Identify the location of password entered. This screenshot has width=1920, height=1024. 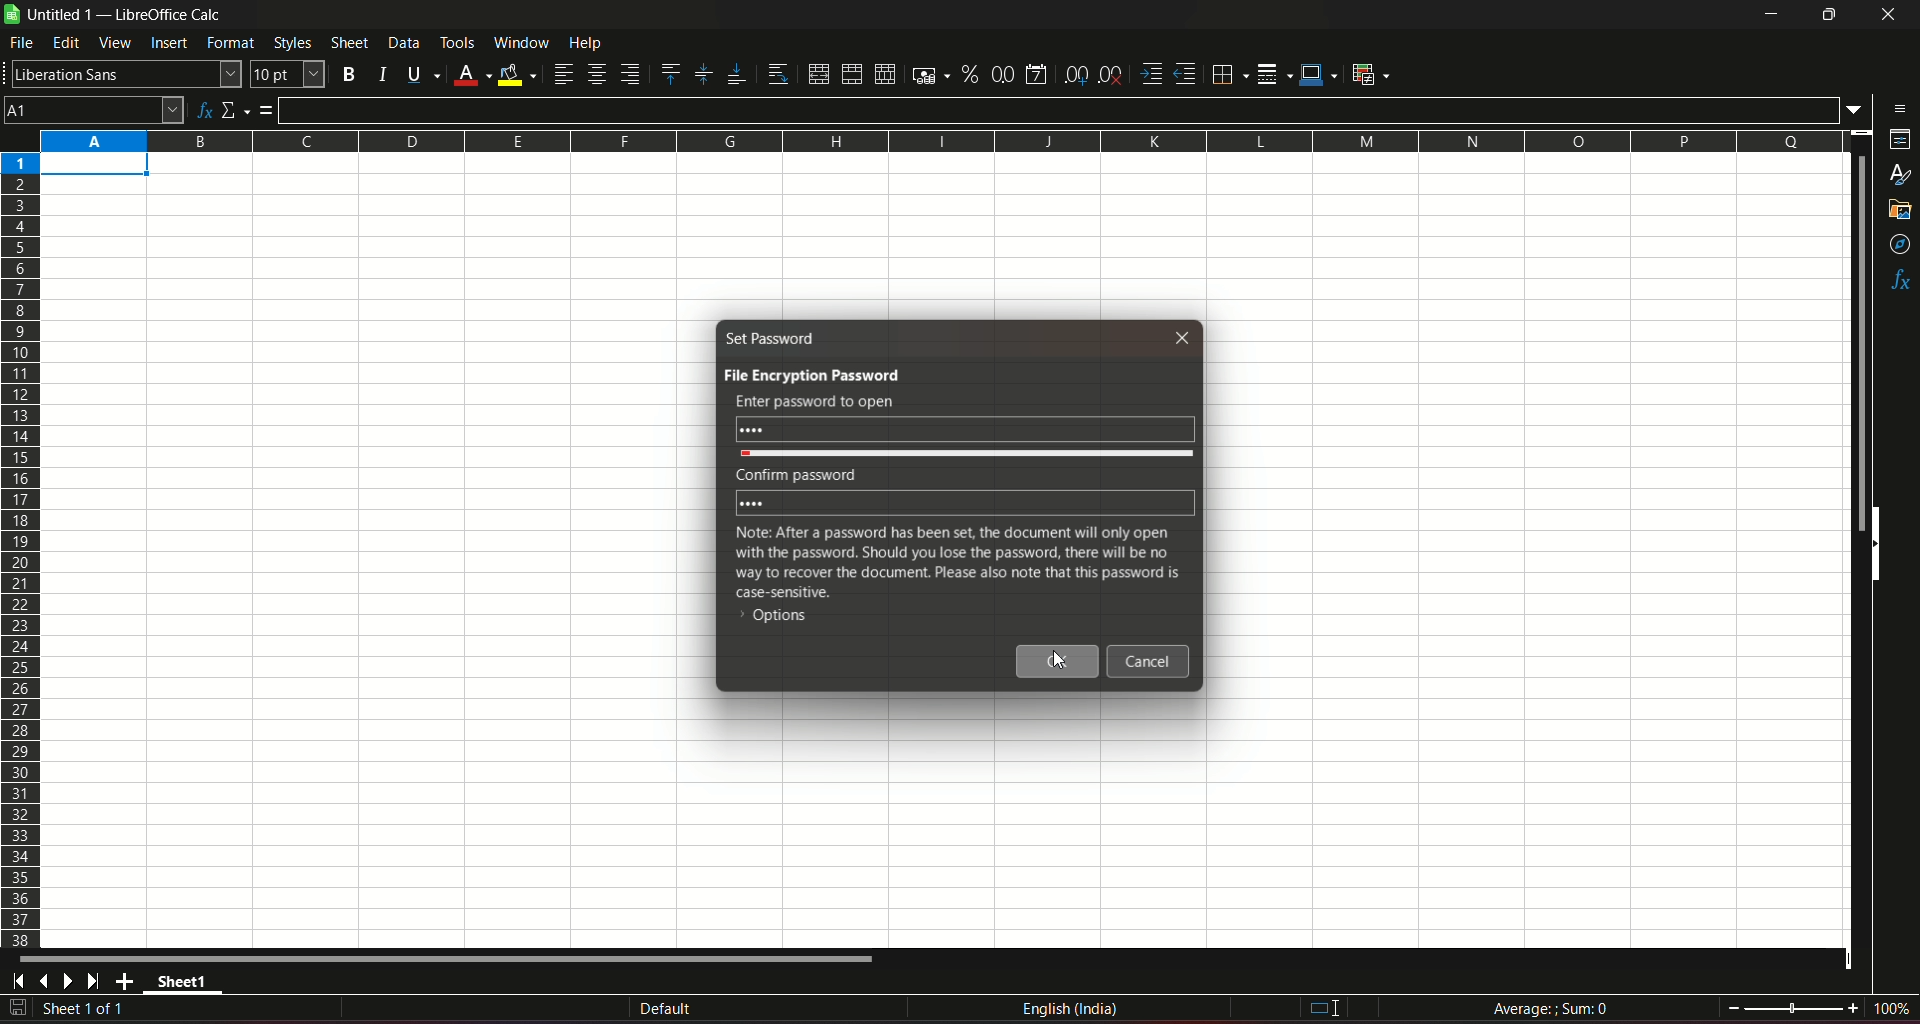
(966, 428).